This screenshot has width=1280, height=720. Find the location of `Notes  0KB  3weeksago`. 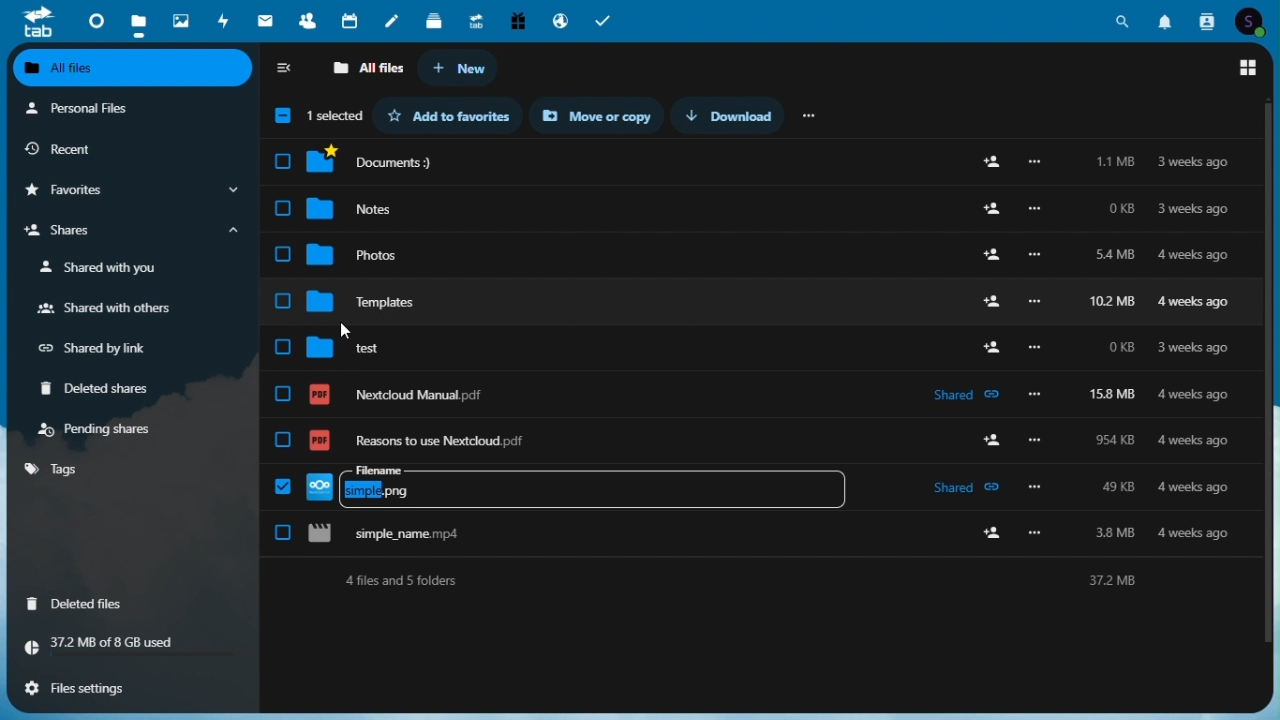

Notes  0KB  3weeksago is located at coordinates (761, 204).